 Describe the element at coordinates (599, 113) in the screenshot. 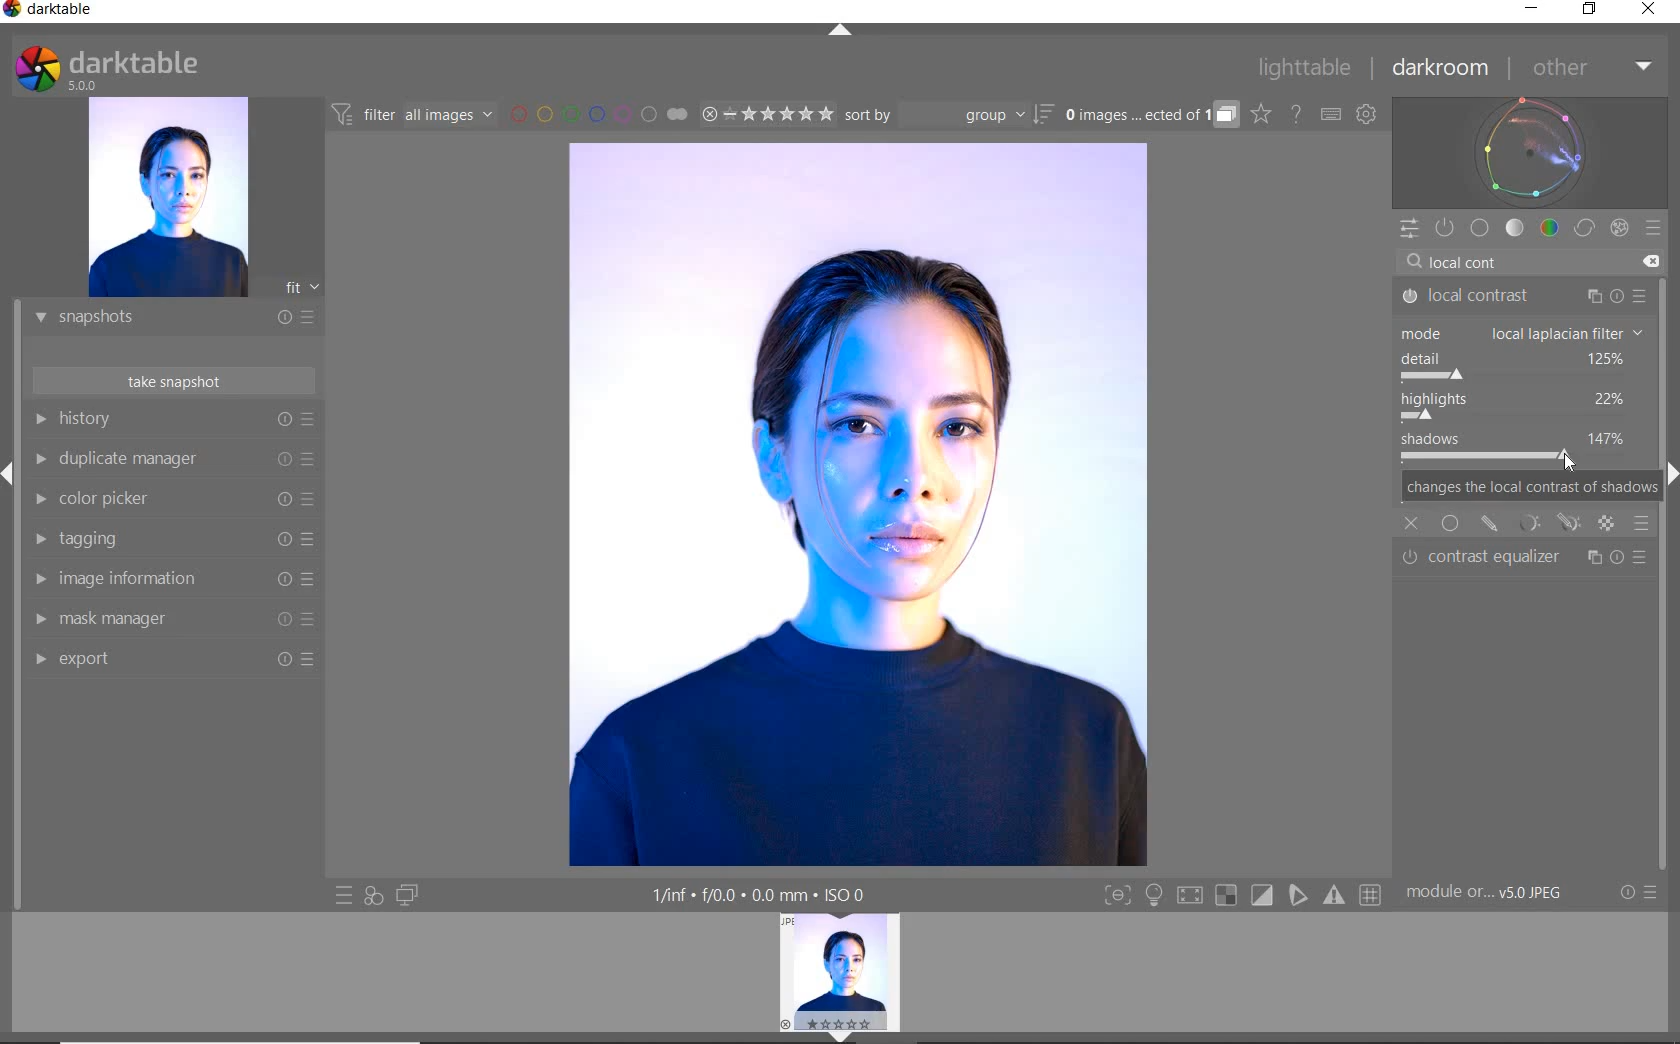

I see `FILTER BY IMAGE COLOR LABEL` at that location.